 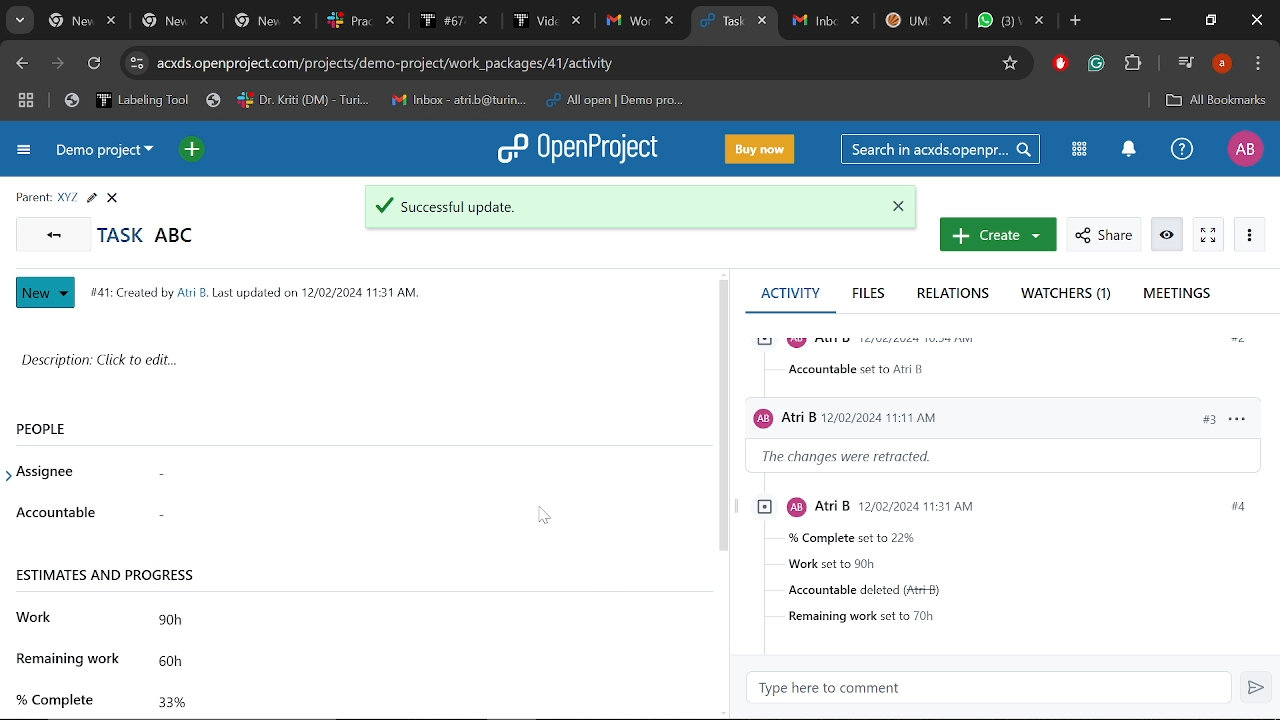 I want to click on scrollbar, so click(x=725, y=436).